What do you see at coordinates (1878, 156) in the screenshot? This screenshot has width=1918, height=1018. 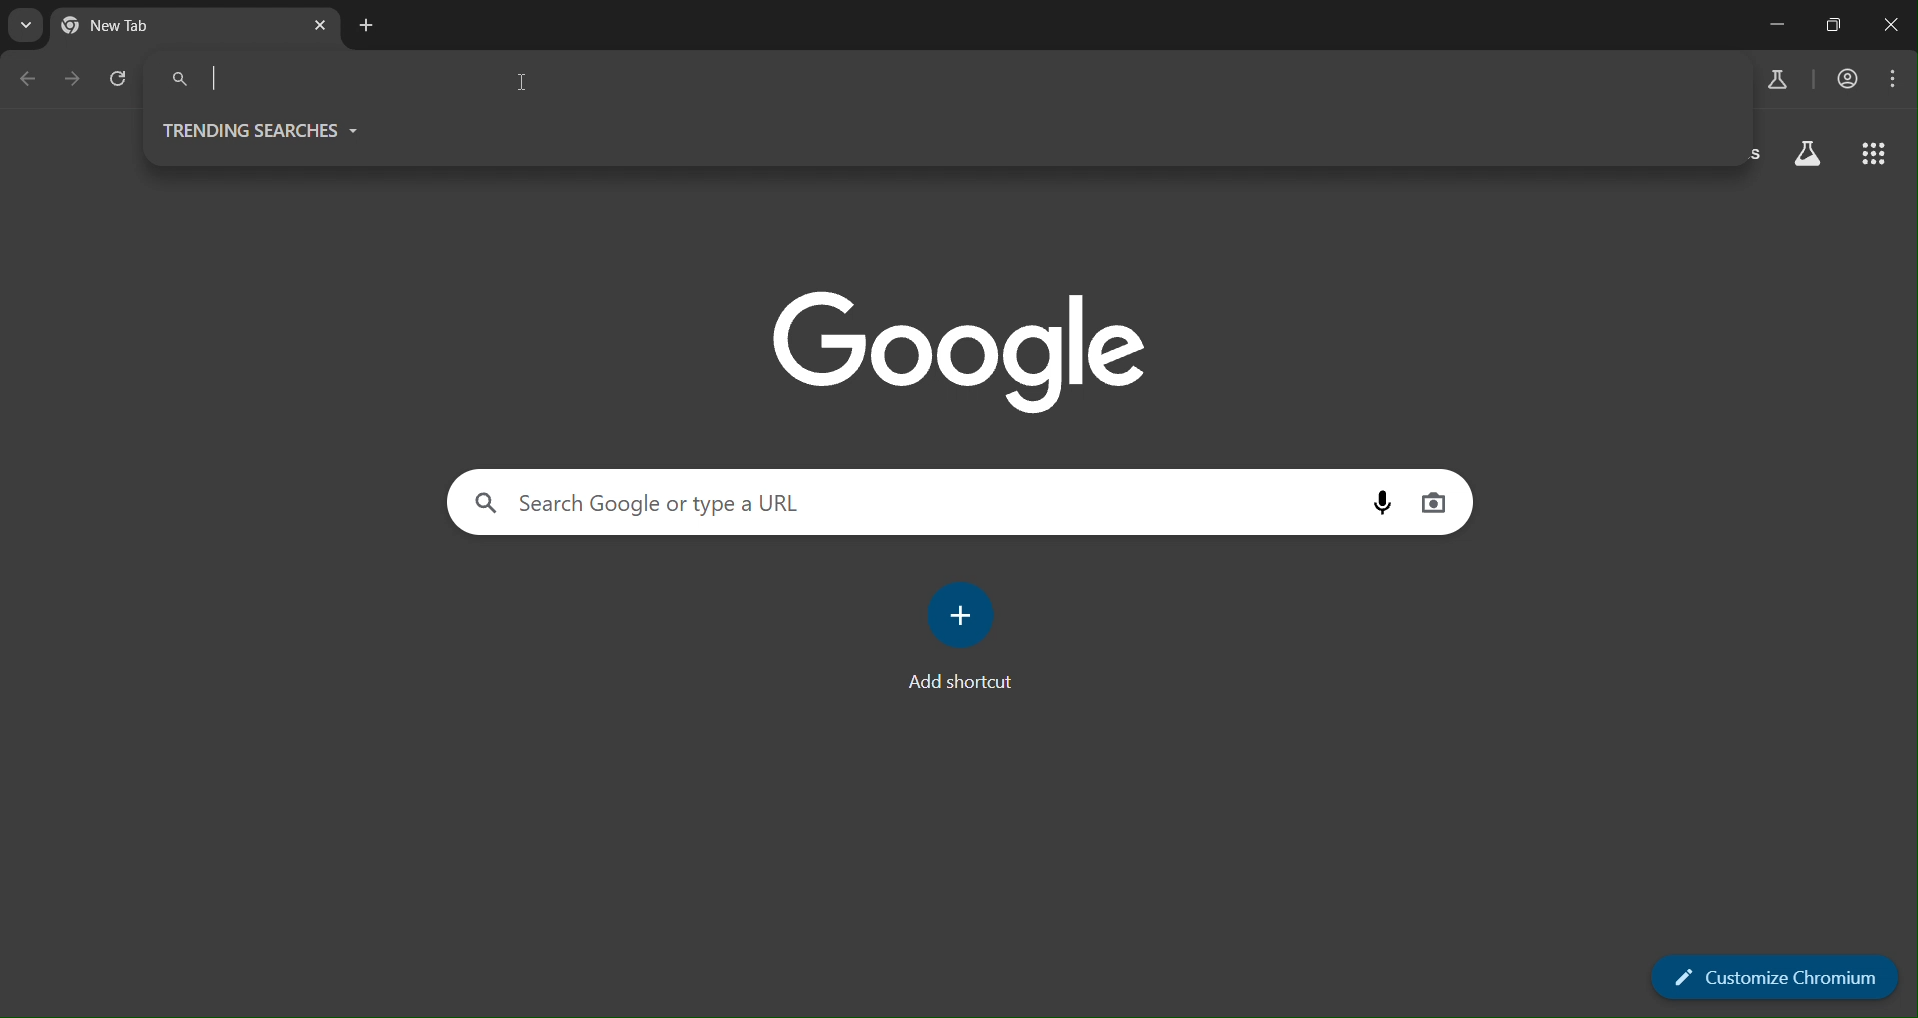 I see `google apps` at bounding box center [1878, 156].